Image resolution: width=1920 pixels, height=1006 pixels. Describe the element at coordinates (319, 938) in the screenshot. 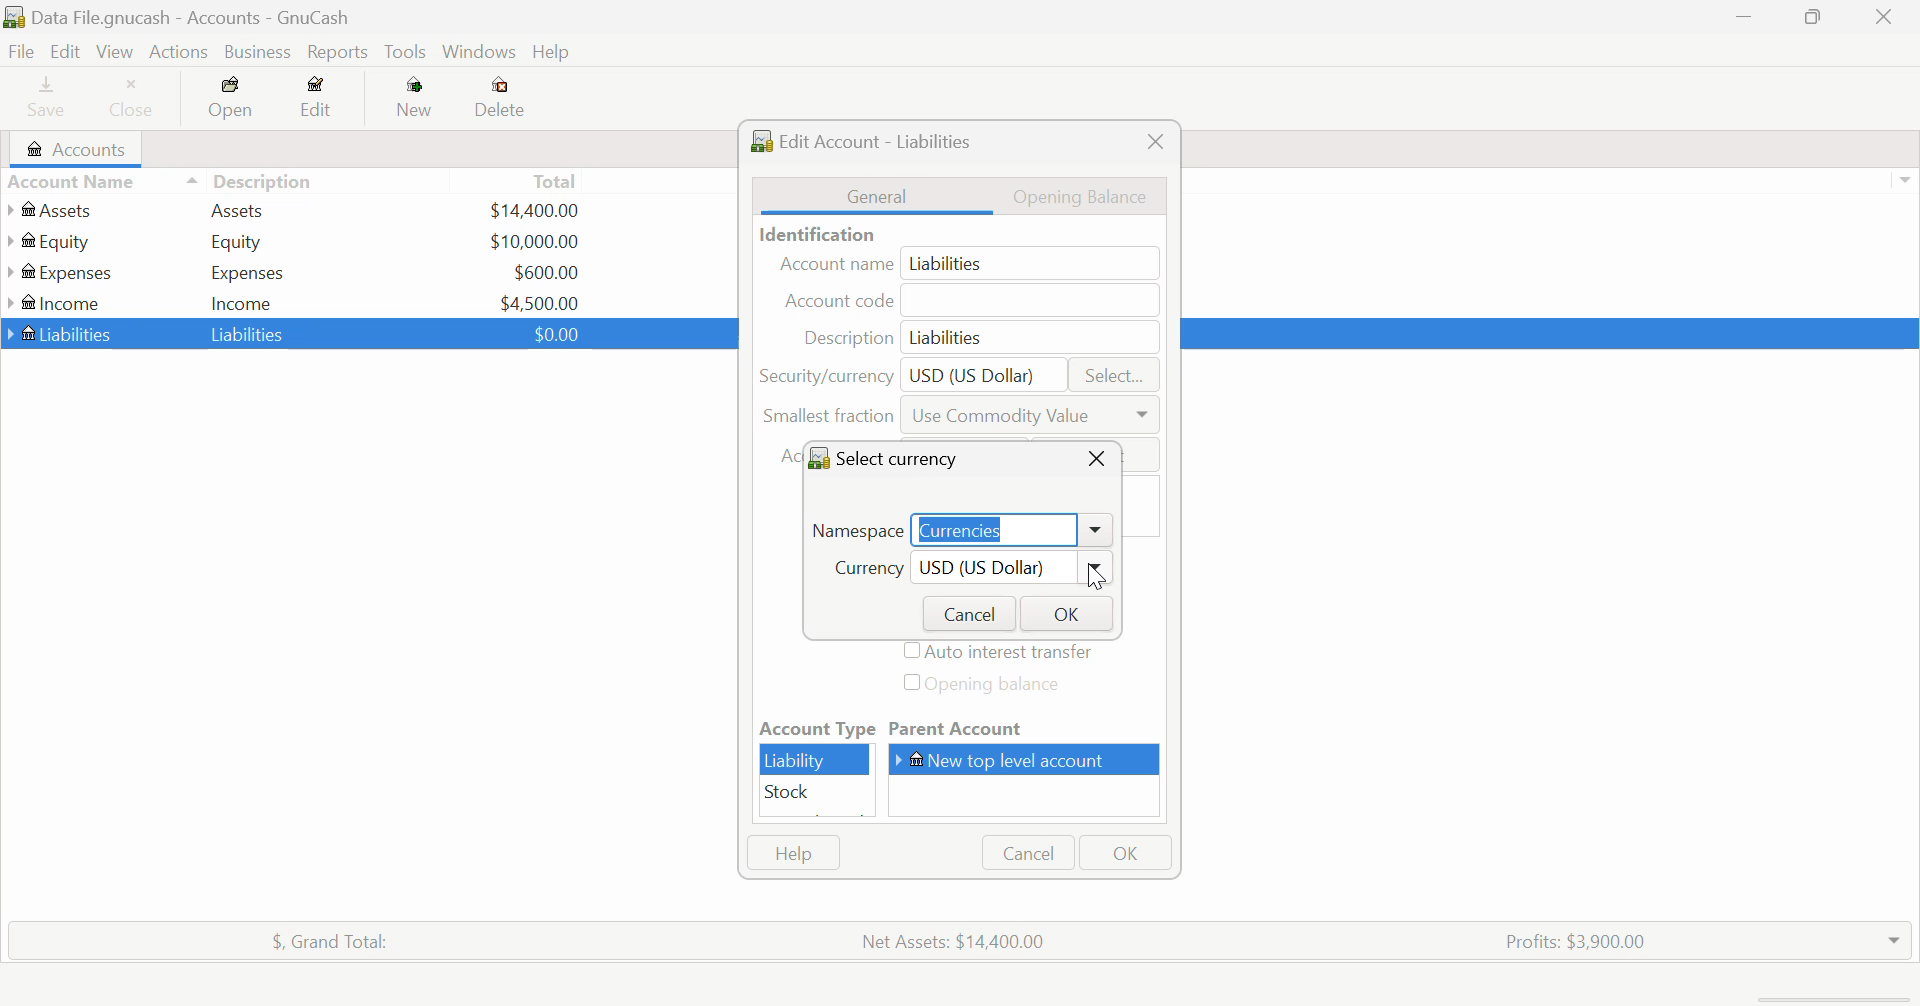

I see `Total` at that location.